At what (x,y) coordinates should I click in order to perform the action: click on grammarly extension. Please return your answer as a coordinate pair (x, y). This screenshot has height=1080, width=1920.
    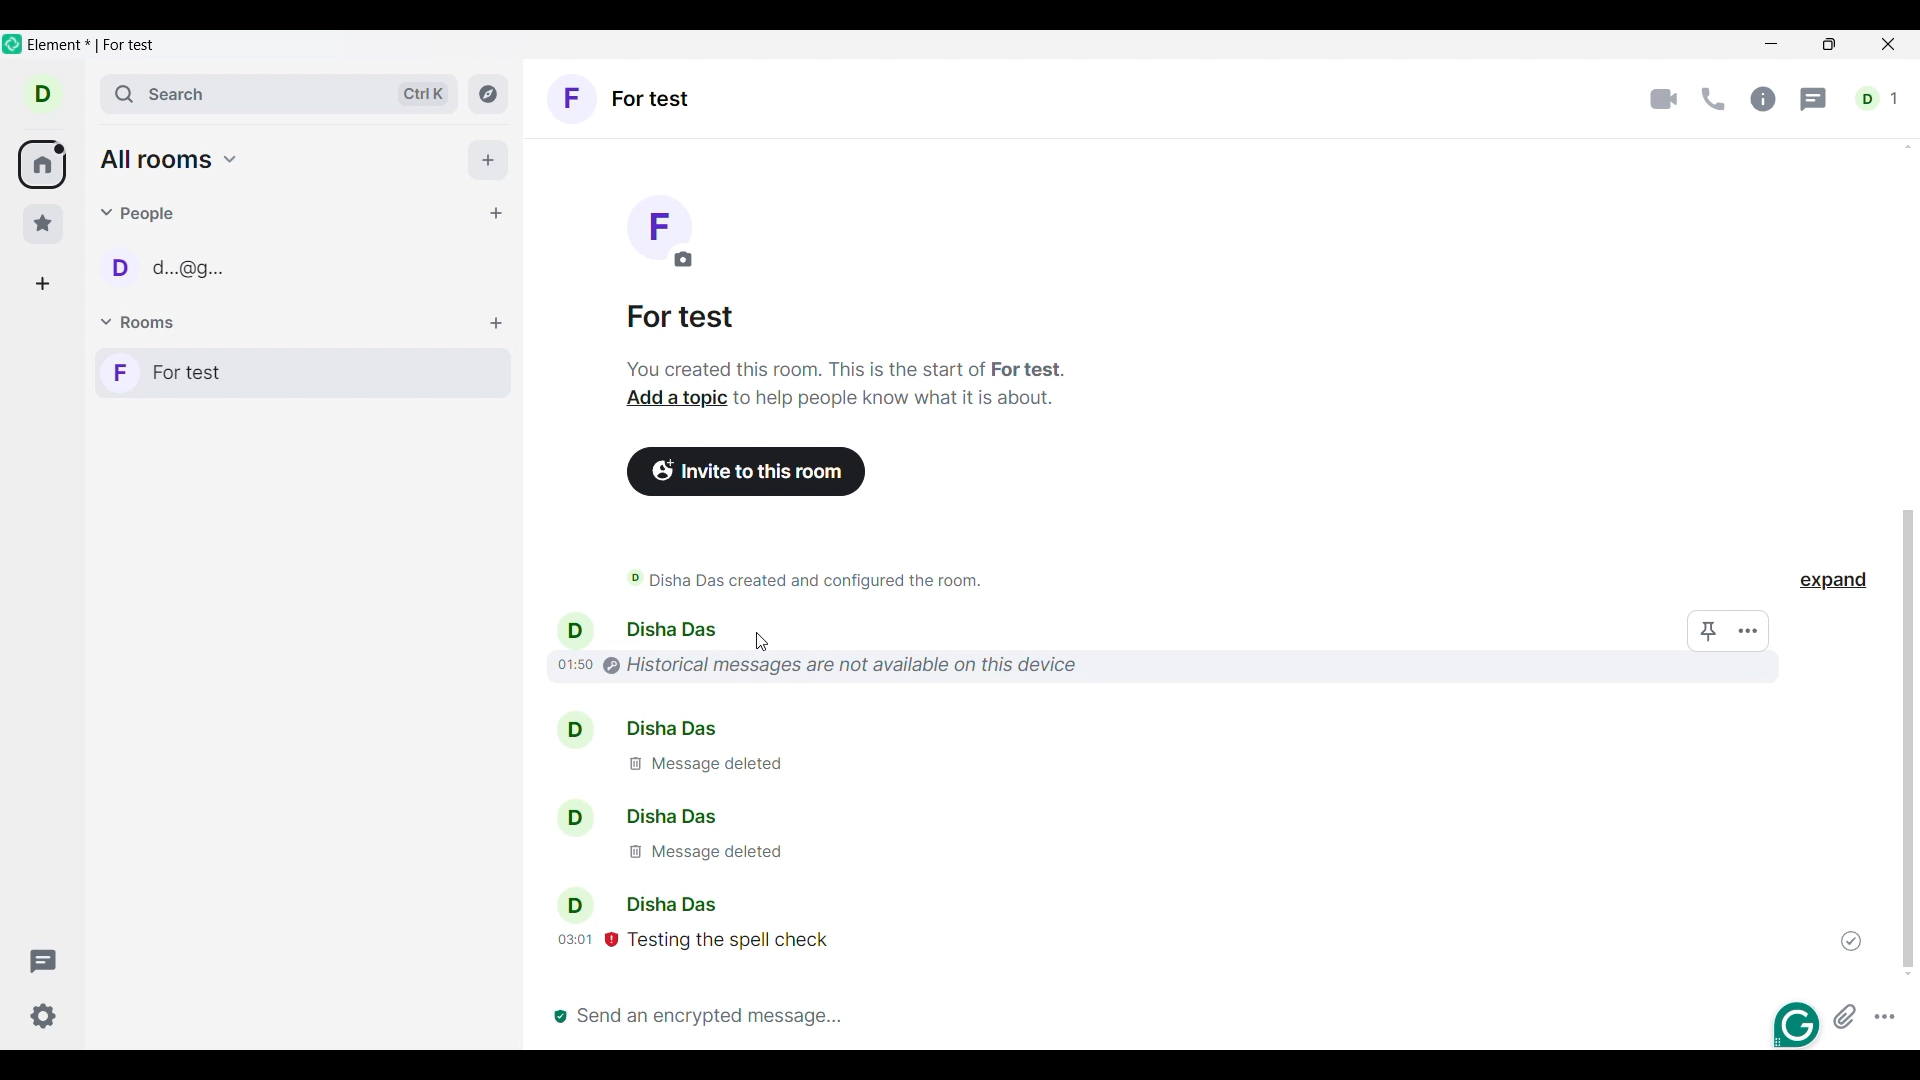
    Looking at the image, I should click on (1794, 1025).